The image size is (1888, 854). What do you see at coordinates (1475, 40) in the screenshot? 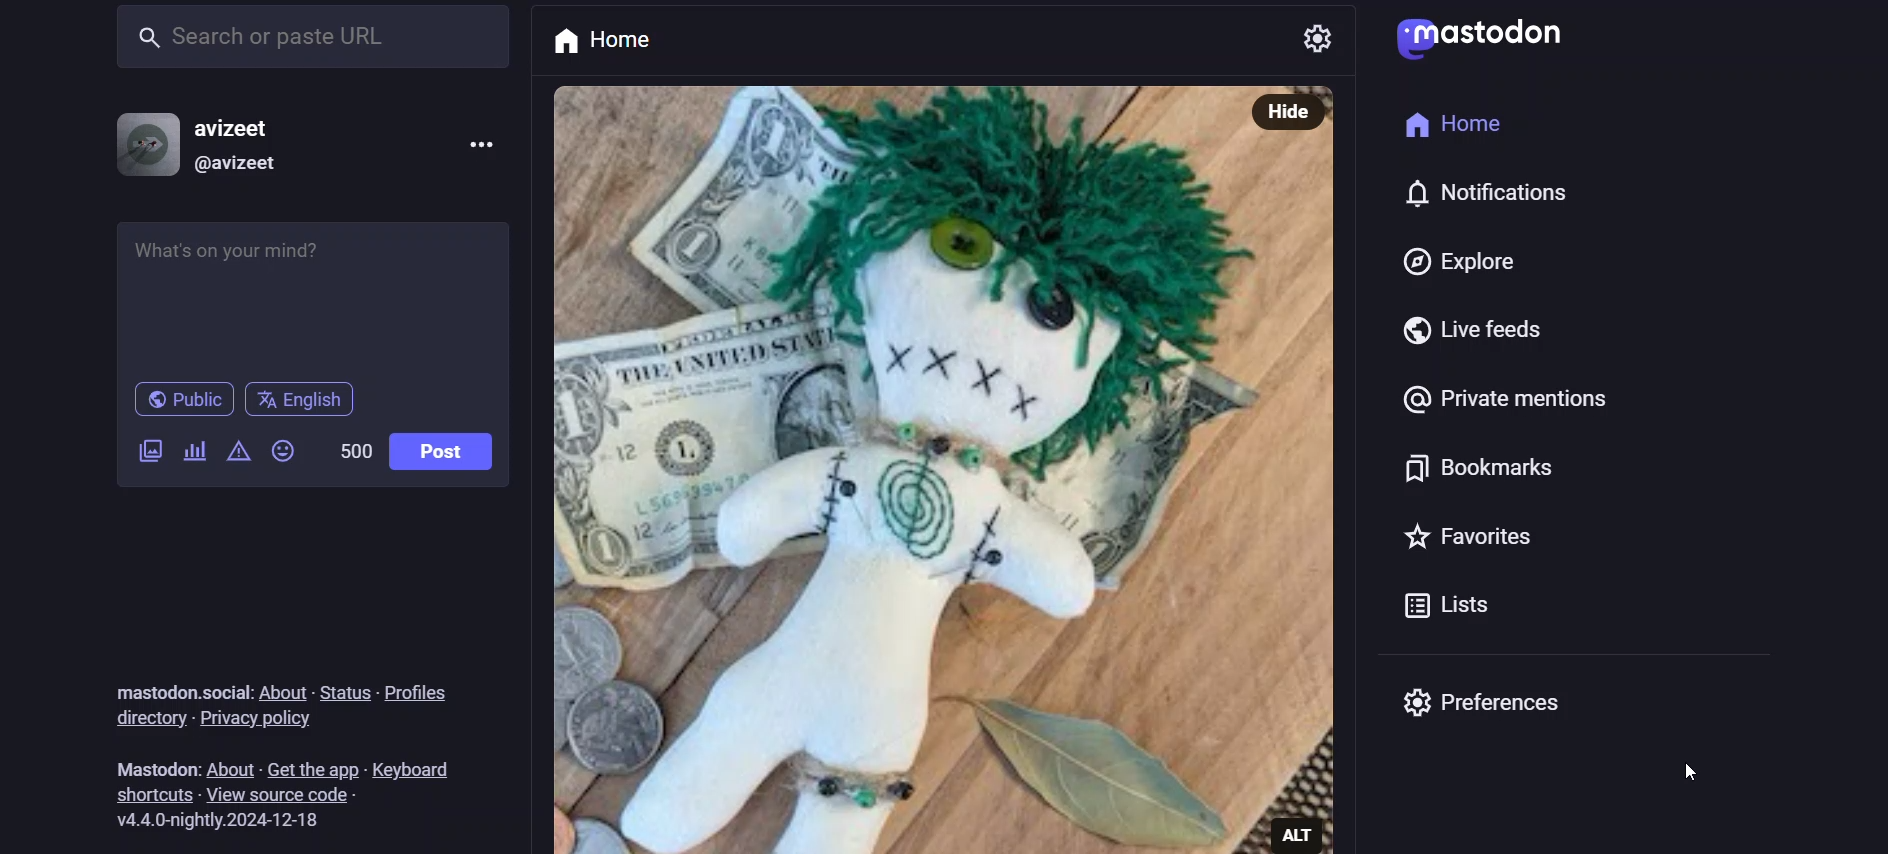
I see `mastodon logo` at bounding box center [1475, 40].